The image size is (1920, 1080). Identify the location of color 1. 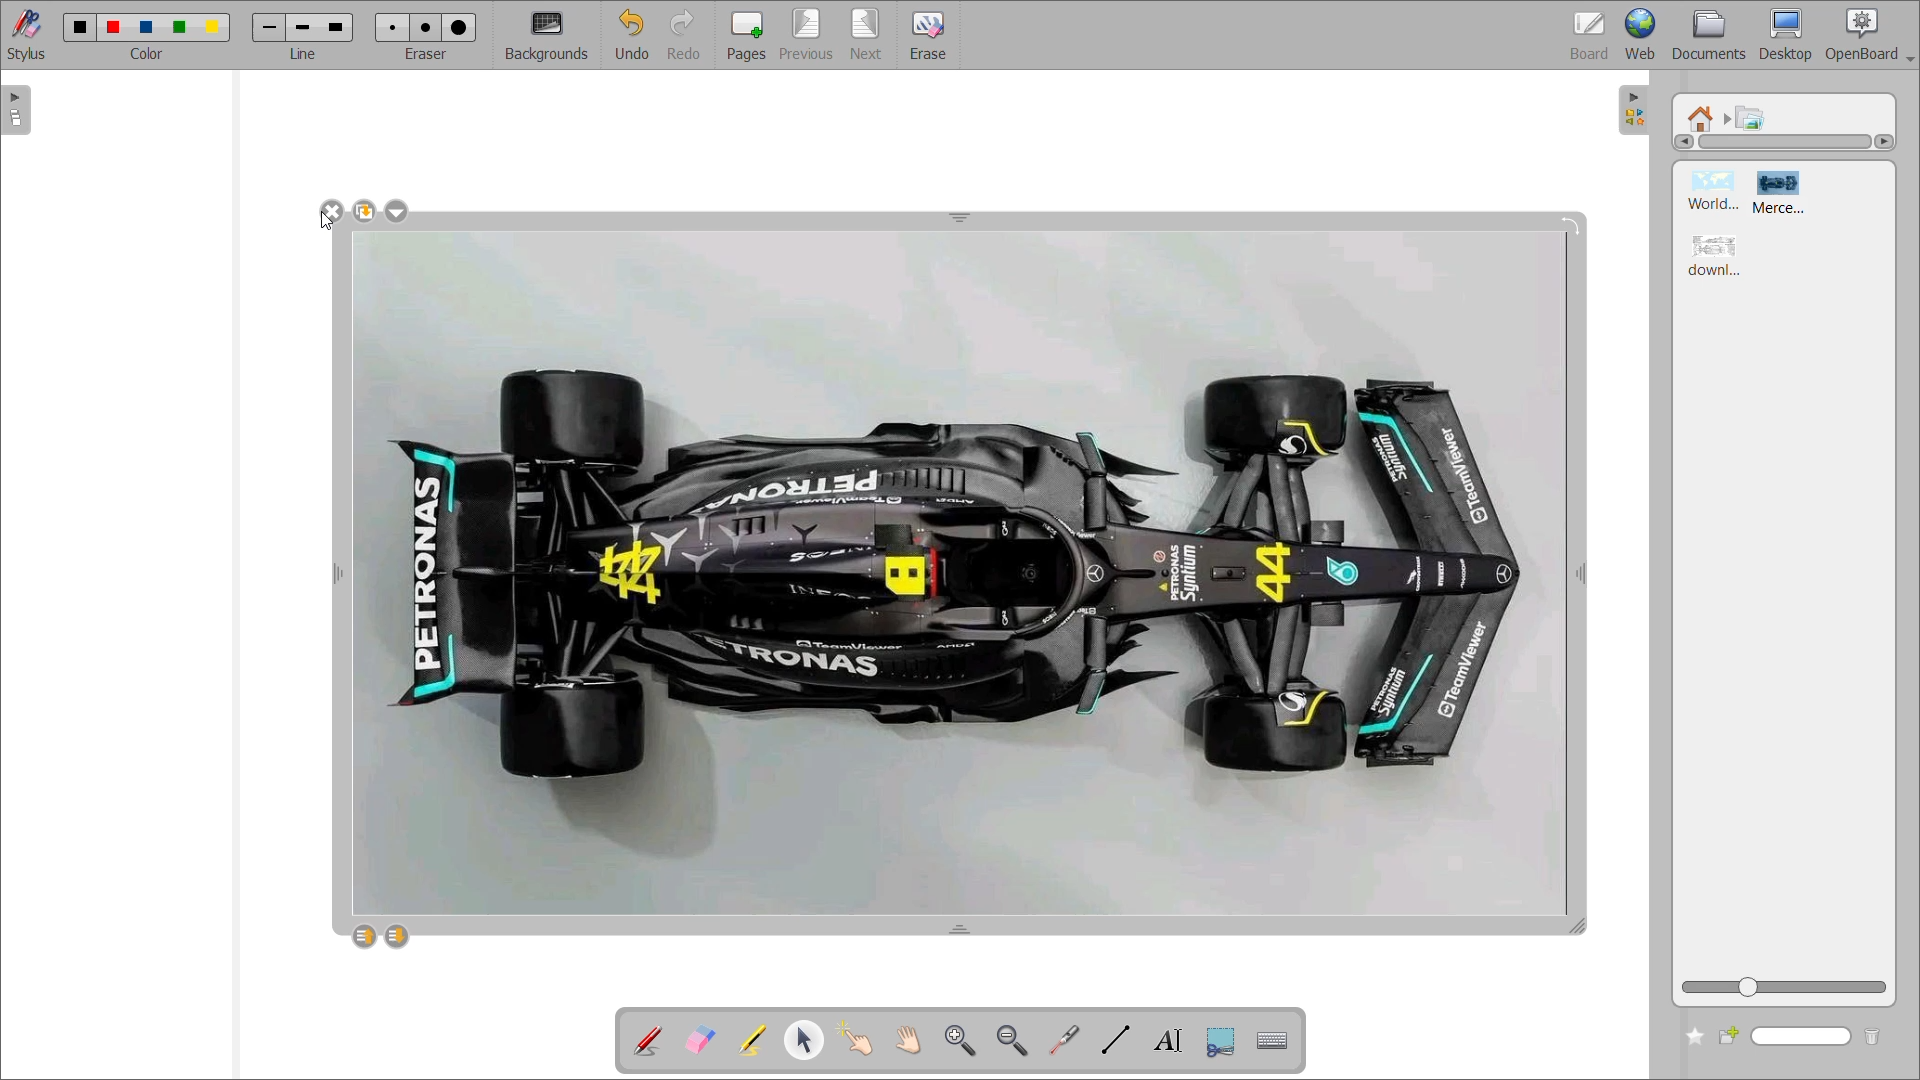
(78, 28).